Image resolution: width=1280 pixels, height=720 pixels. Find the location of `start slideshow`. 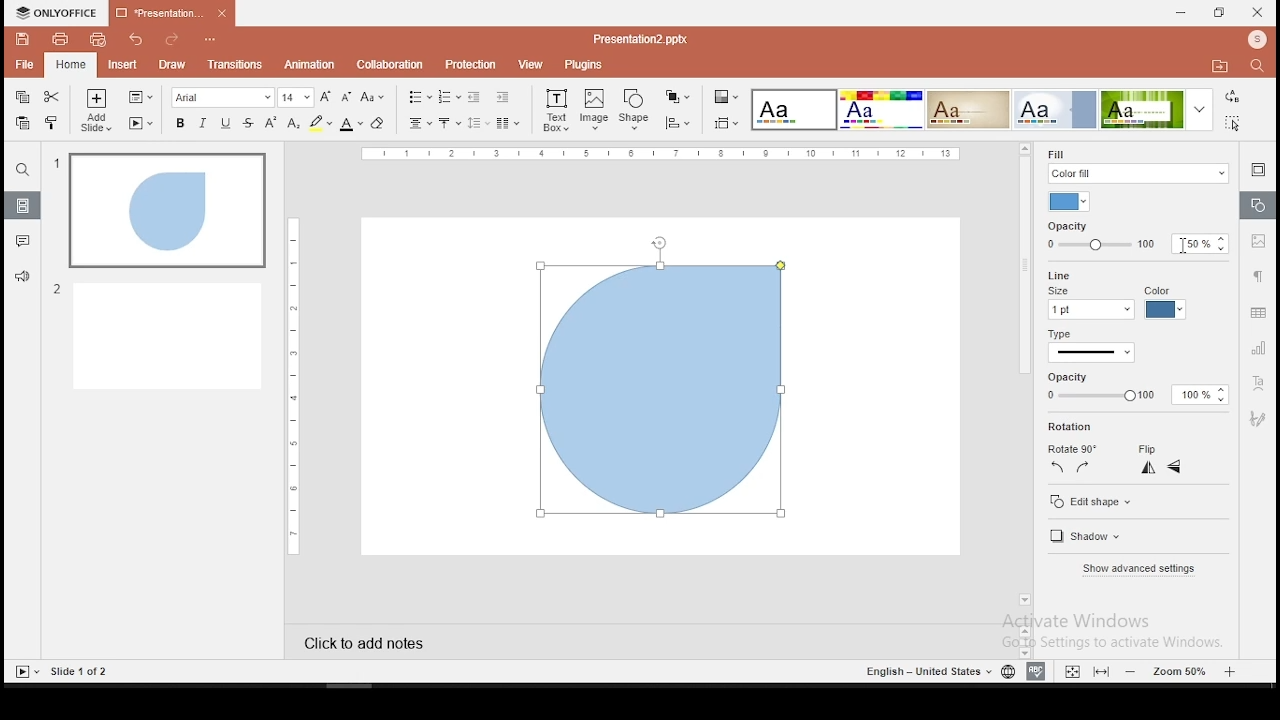

start slideshow is located at coordinates (141, 124).